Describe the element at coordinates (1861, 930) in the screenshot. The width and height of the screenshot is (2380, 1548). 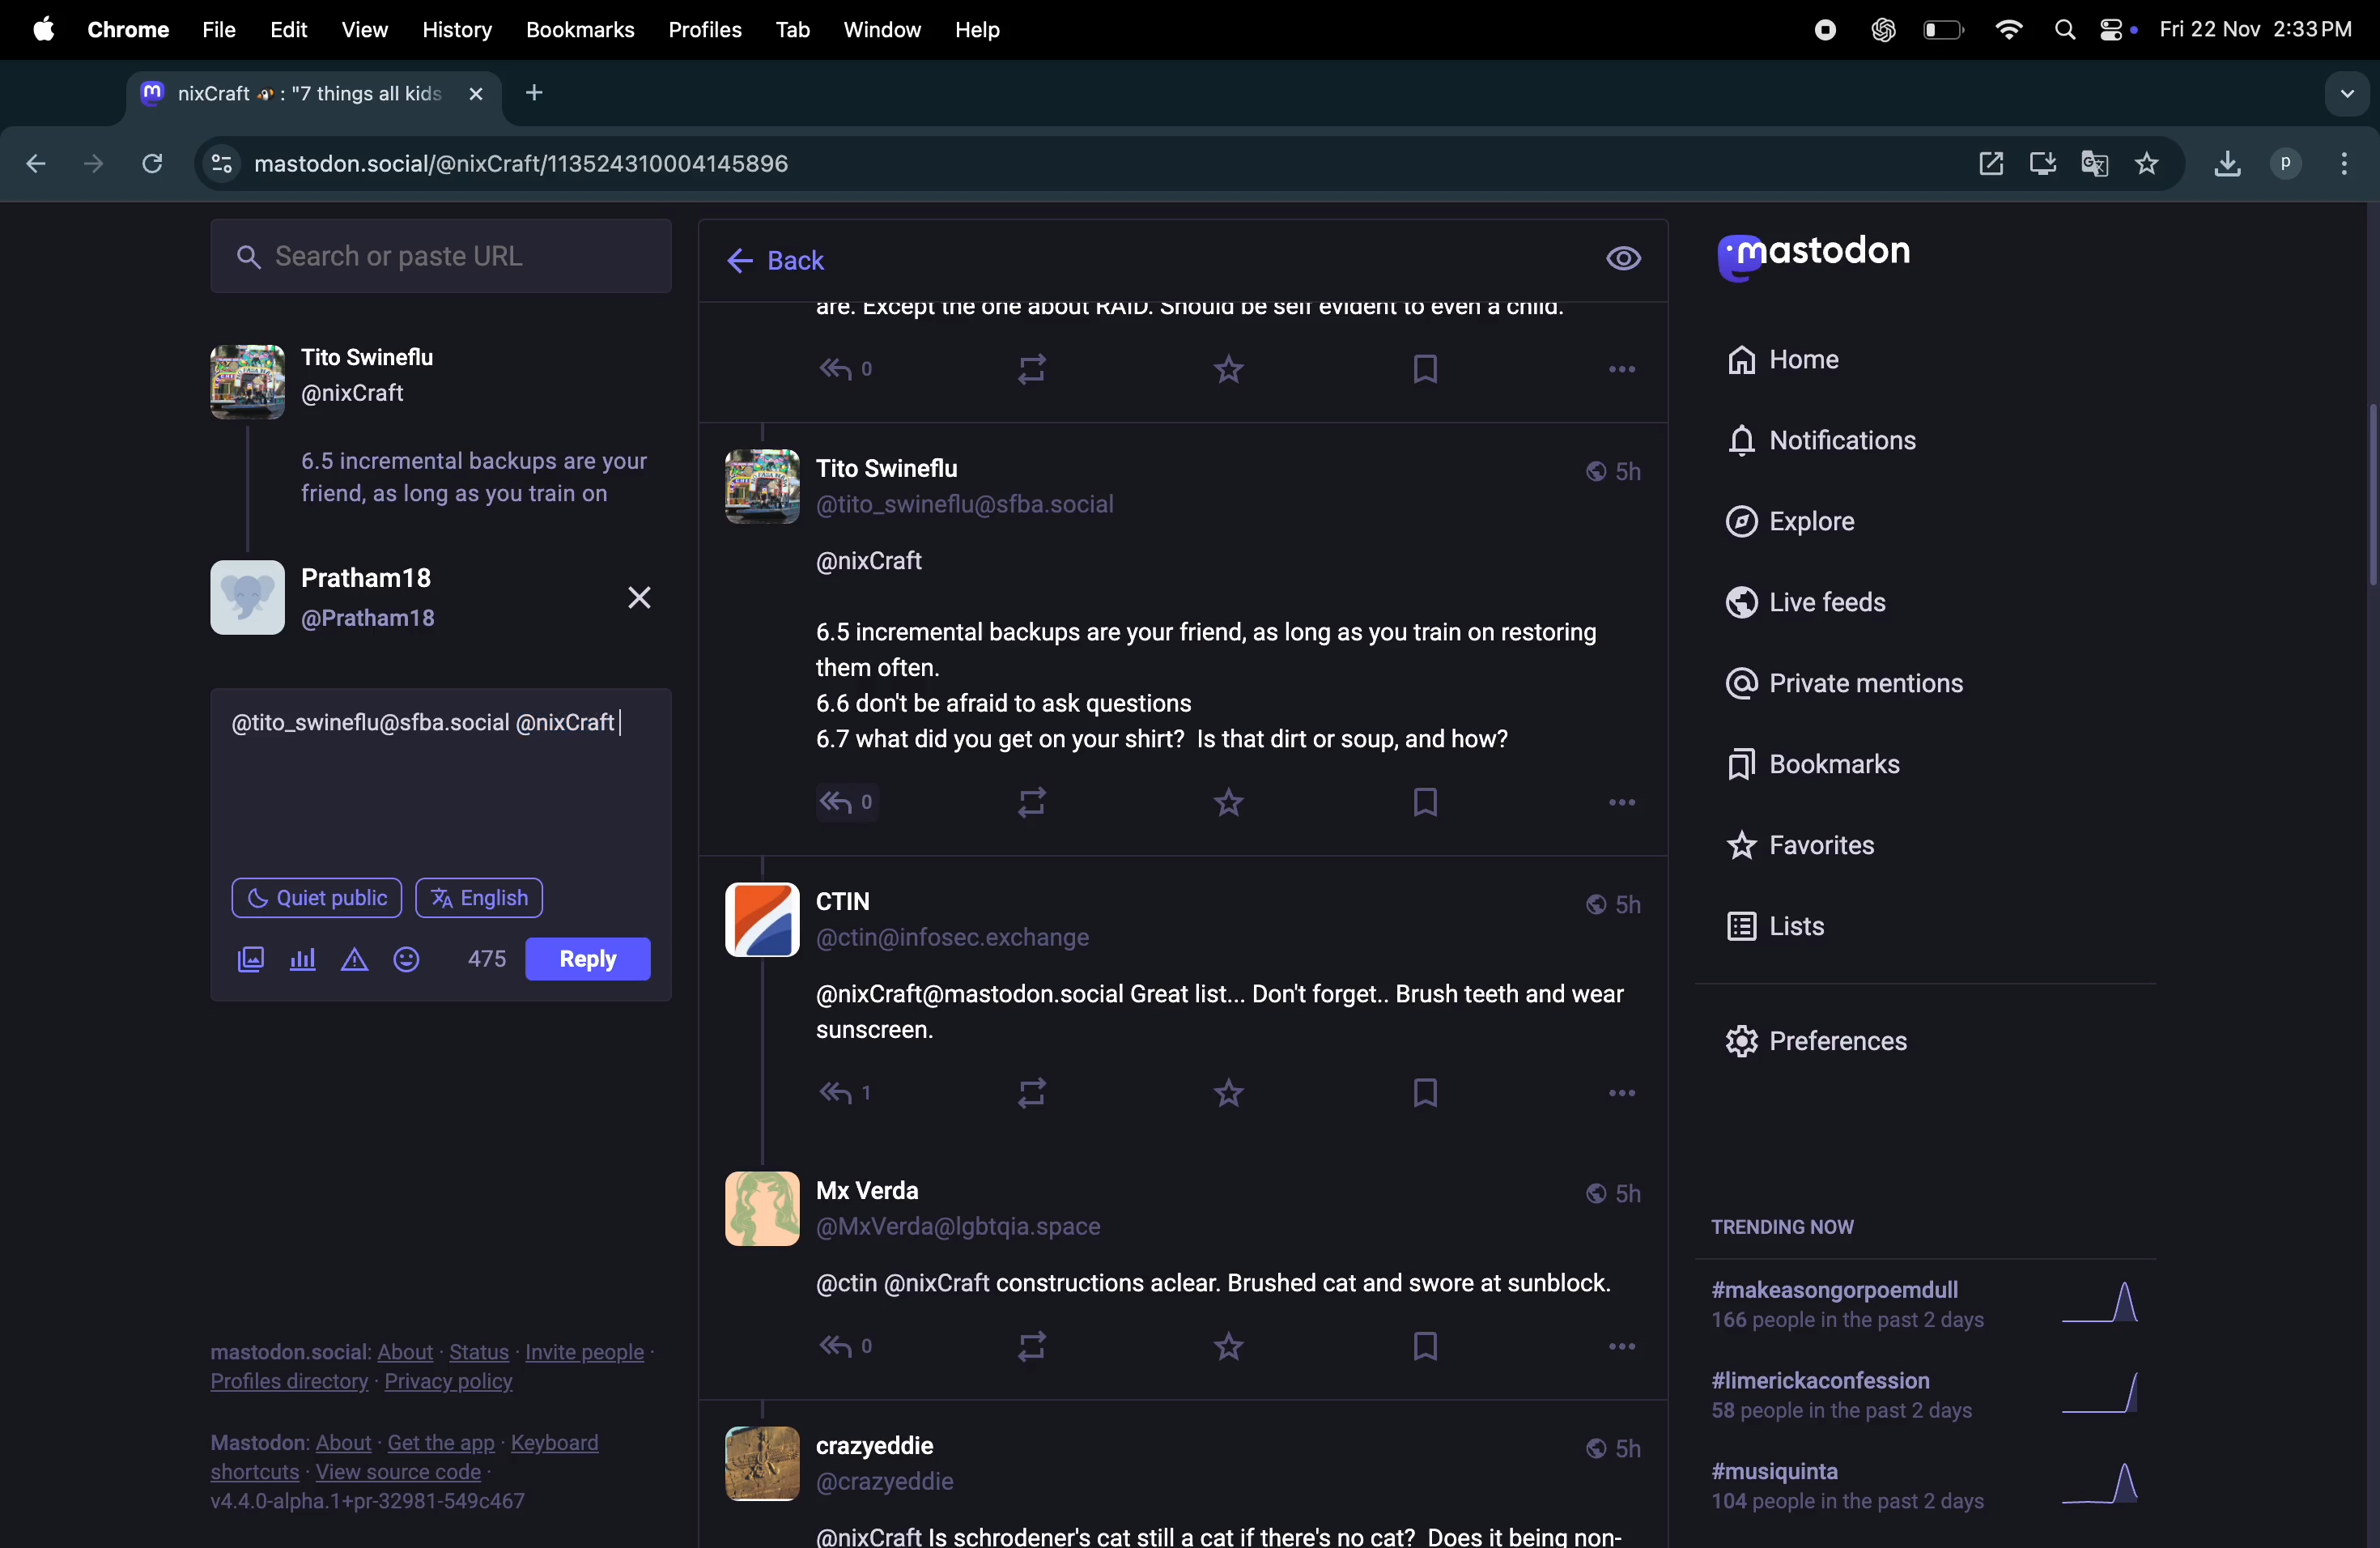
I see `lists` at that location.